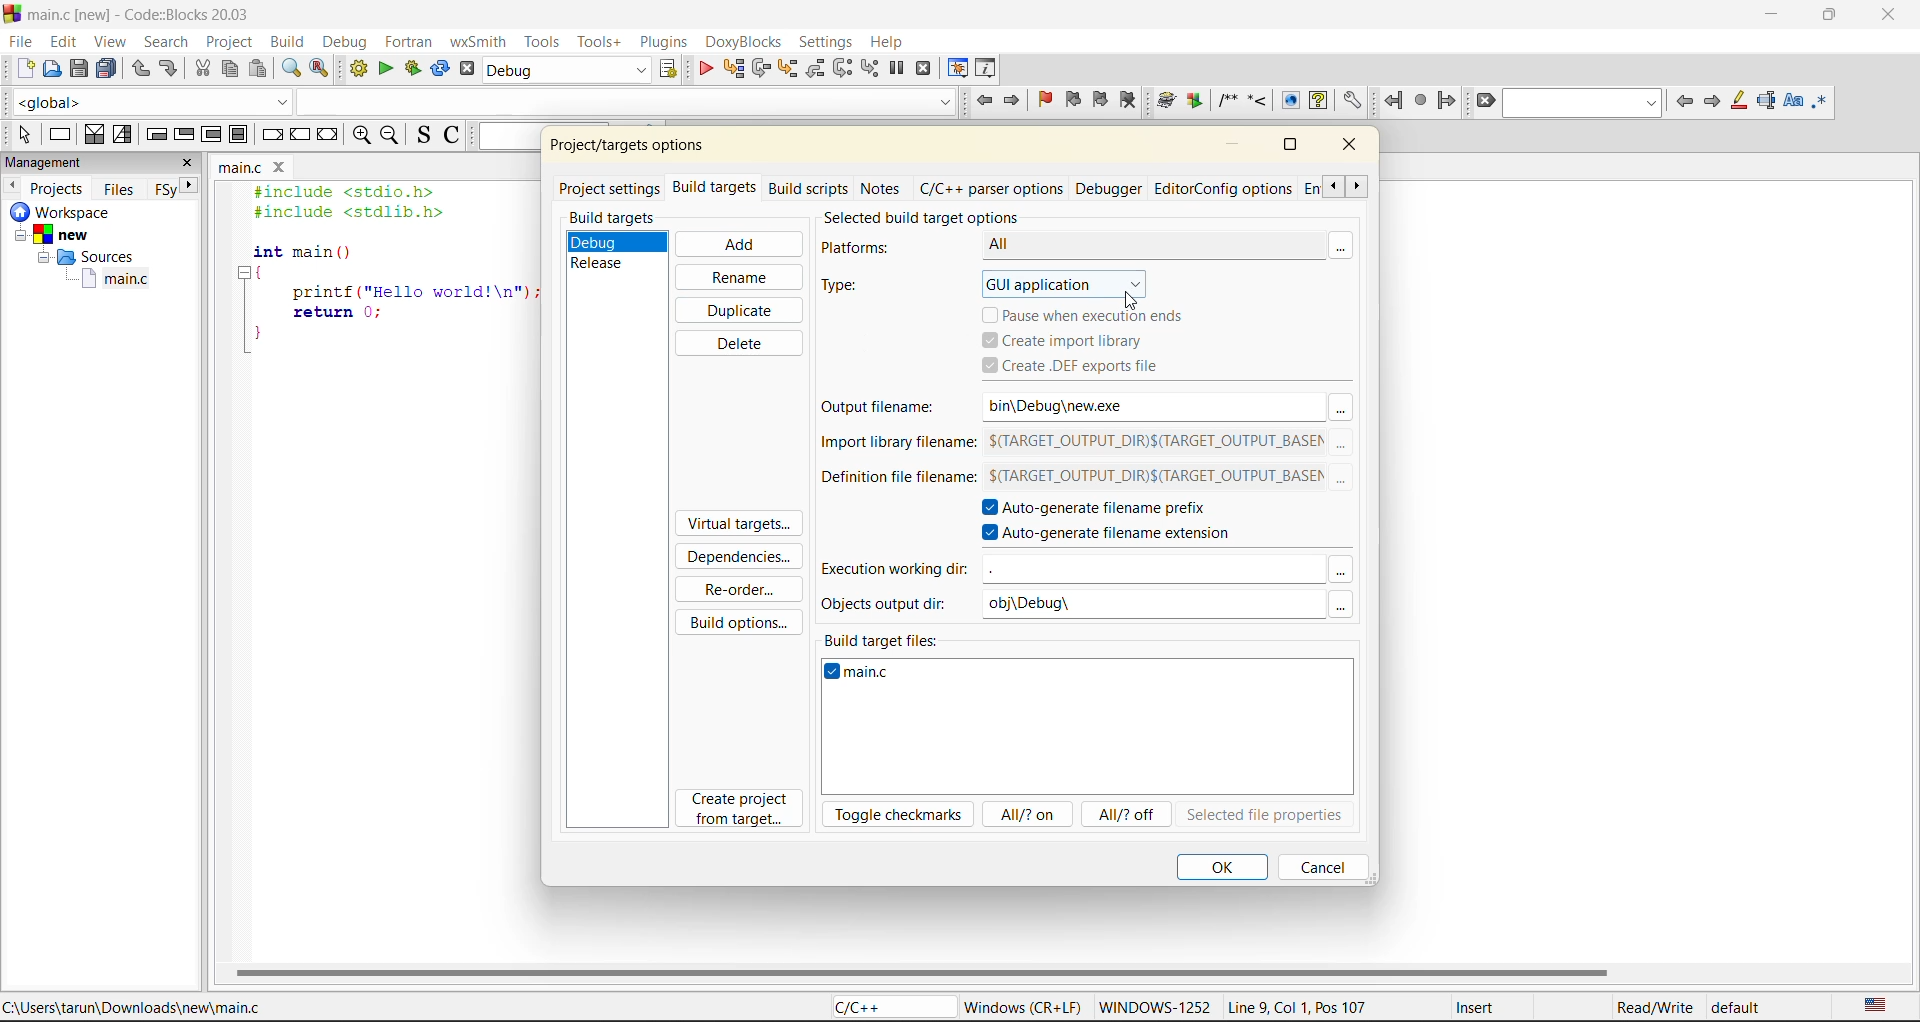  Describe the element at coordinates (438, 69) in the screenshot. I see `rebuild` at that location.